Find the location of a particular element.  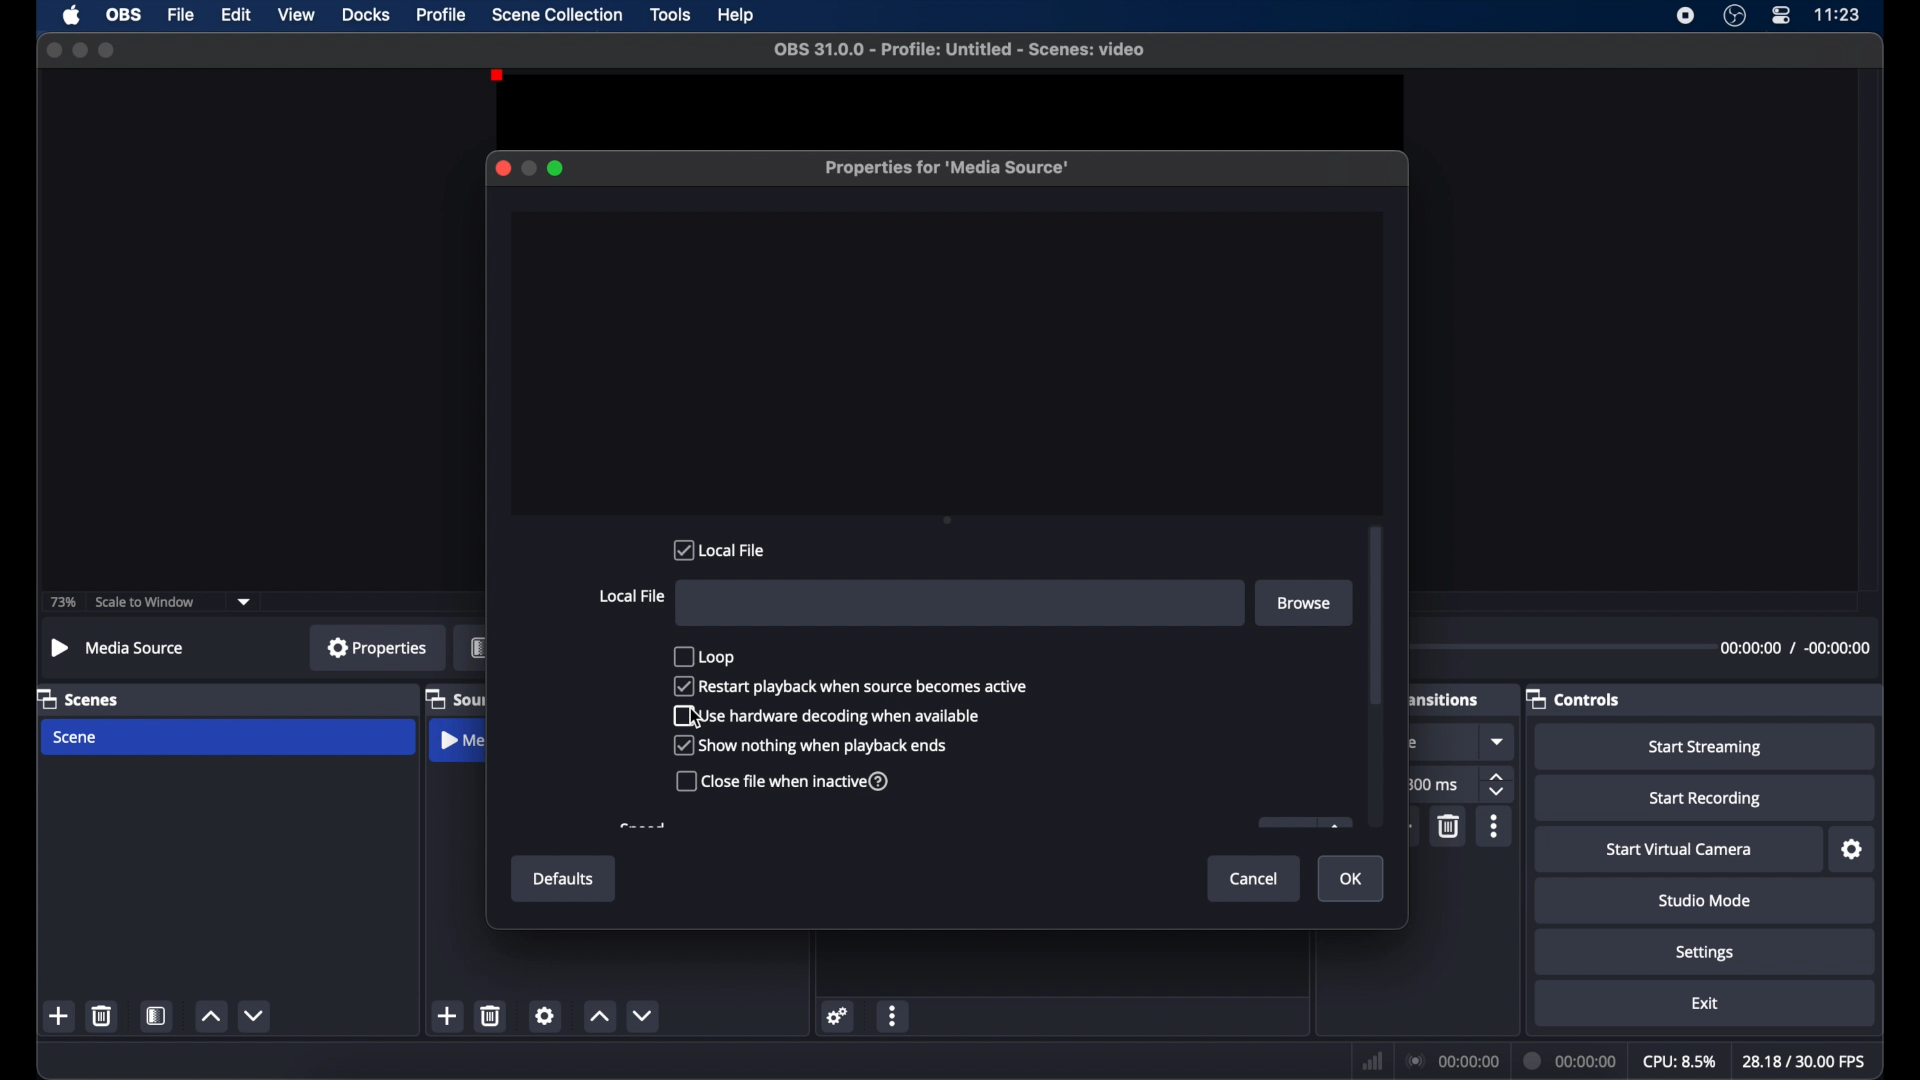

apple icon is located at coordinates (72, 16).